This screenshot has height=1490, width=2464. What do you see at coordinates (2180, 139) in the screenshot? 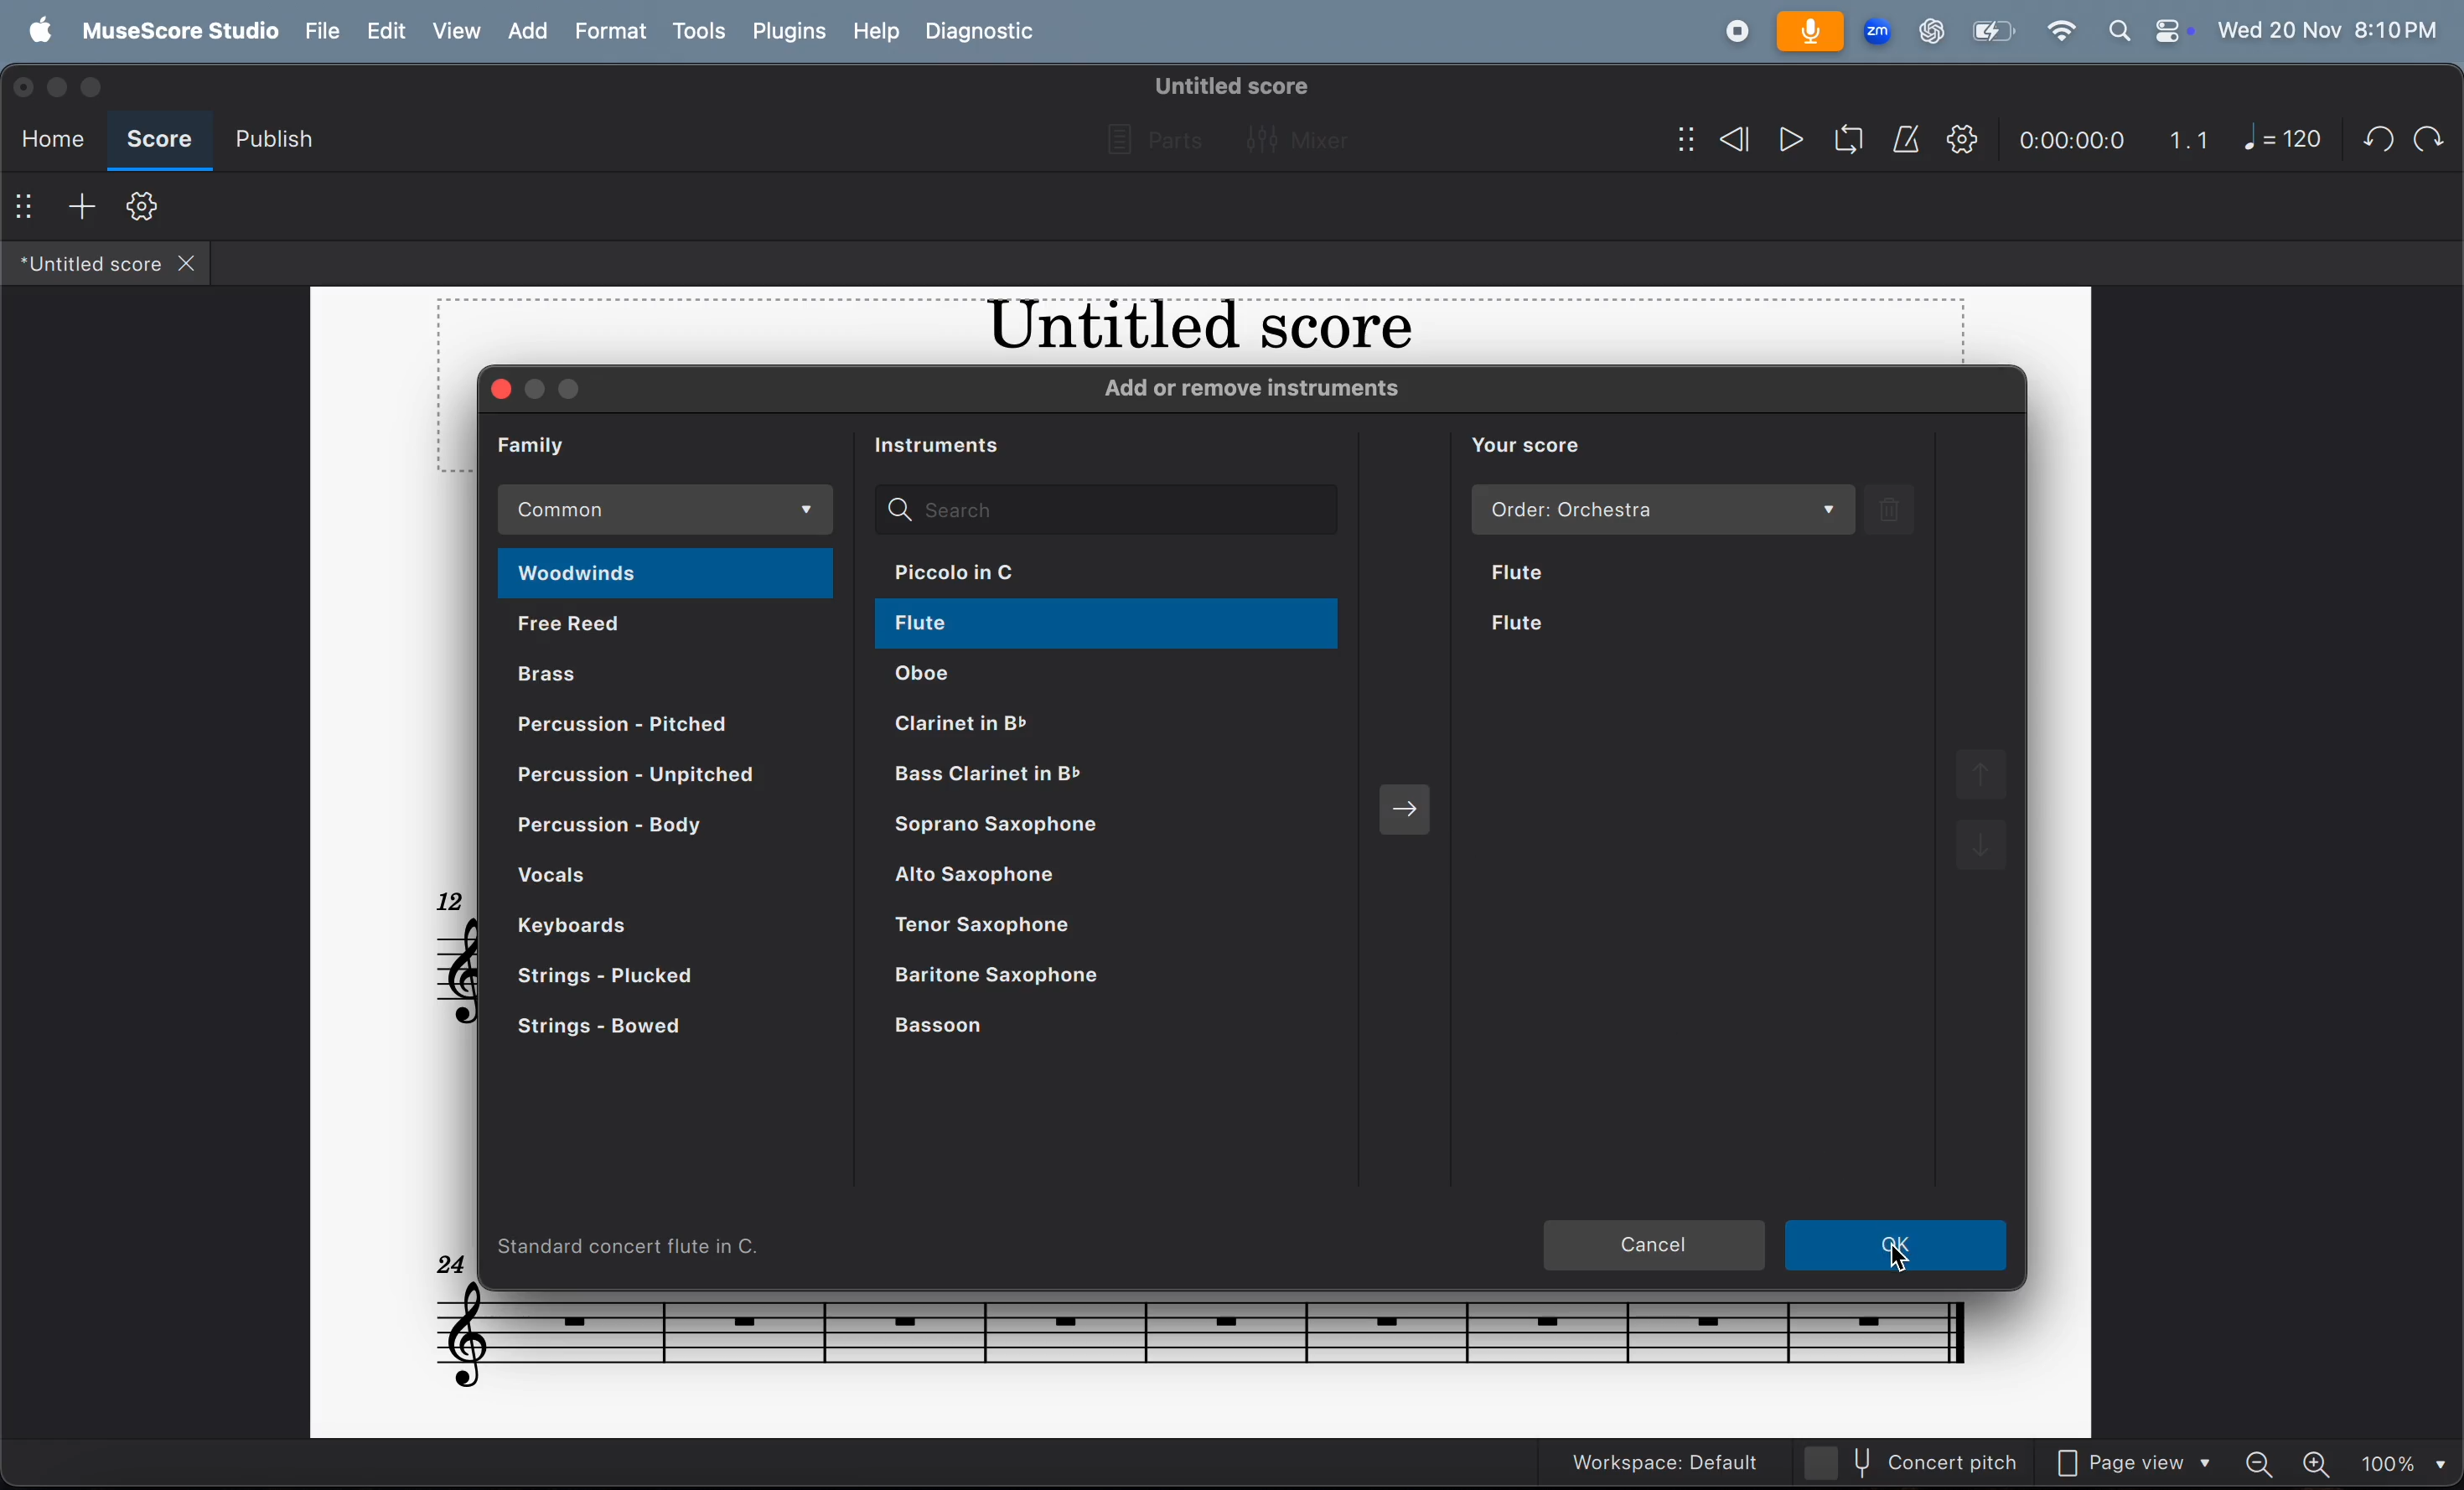
I see `1.1` at bounding box center [2180, 139].